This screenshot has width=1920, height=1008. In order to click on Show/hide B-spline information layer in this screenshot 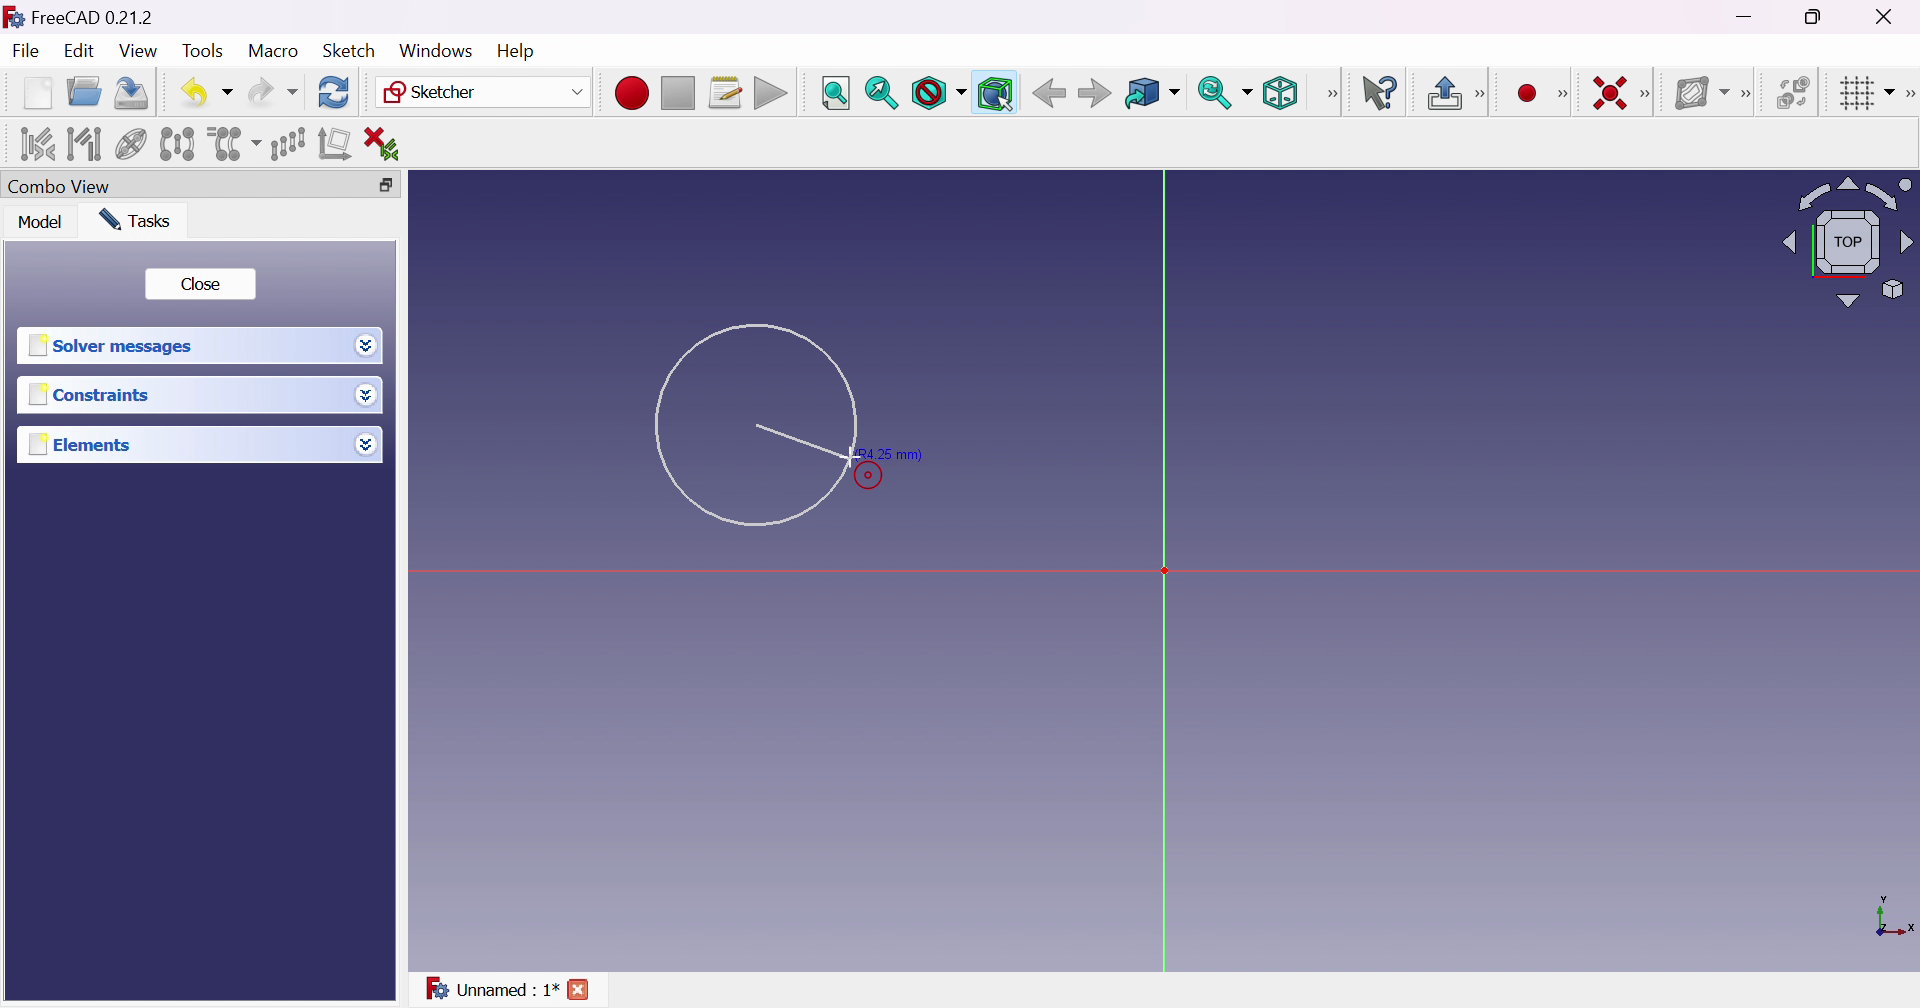, I will do `click(1701, 94)`.